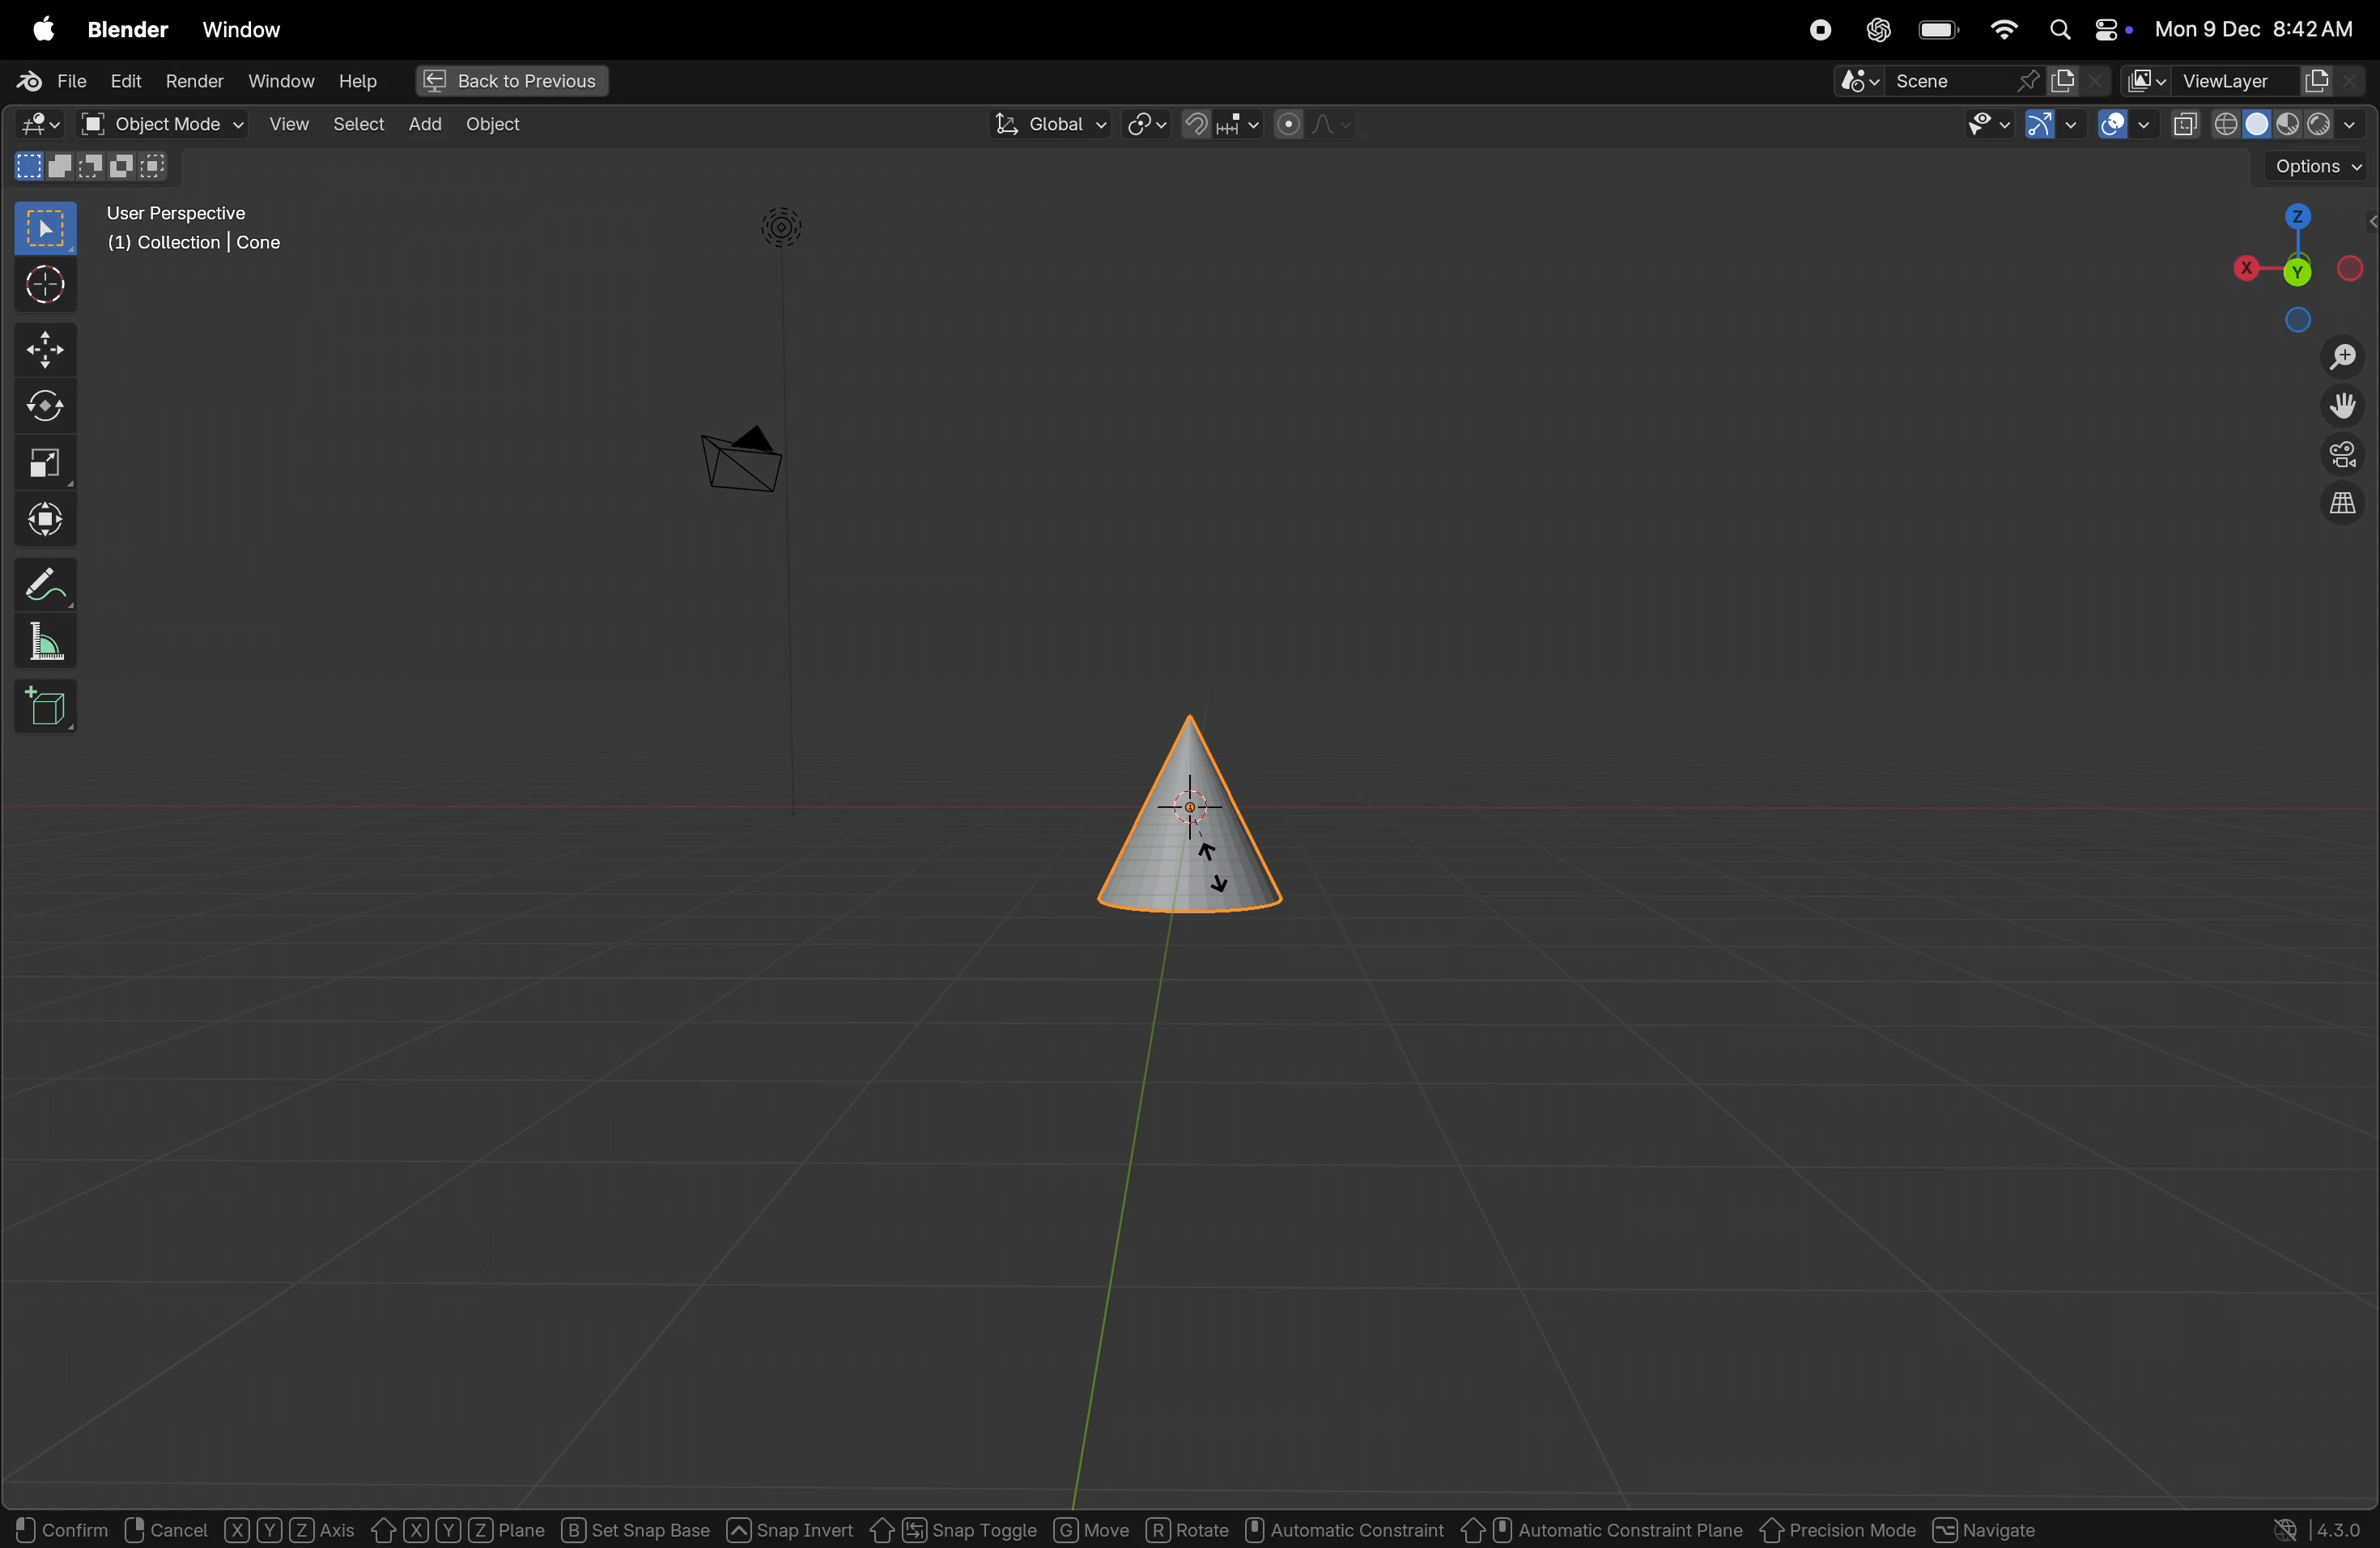  I want to click on help, so click(365, 84).